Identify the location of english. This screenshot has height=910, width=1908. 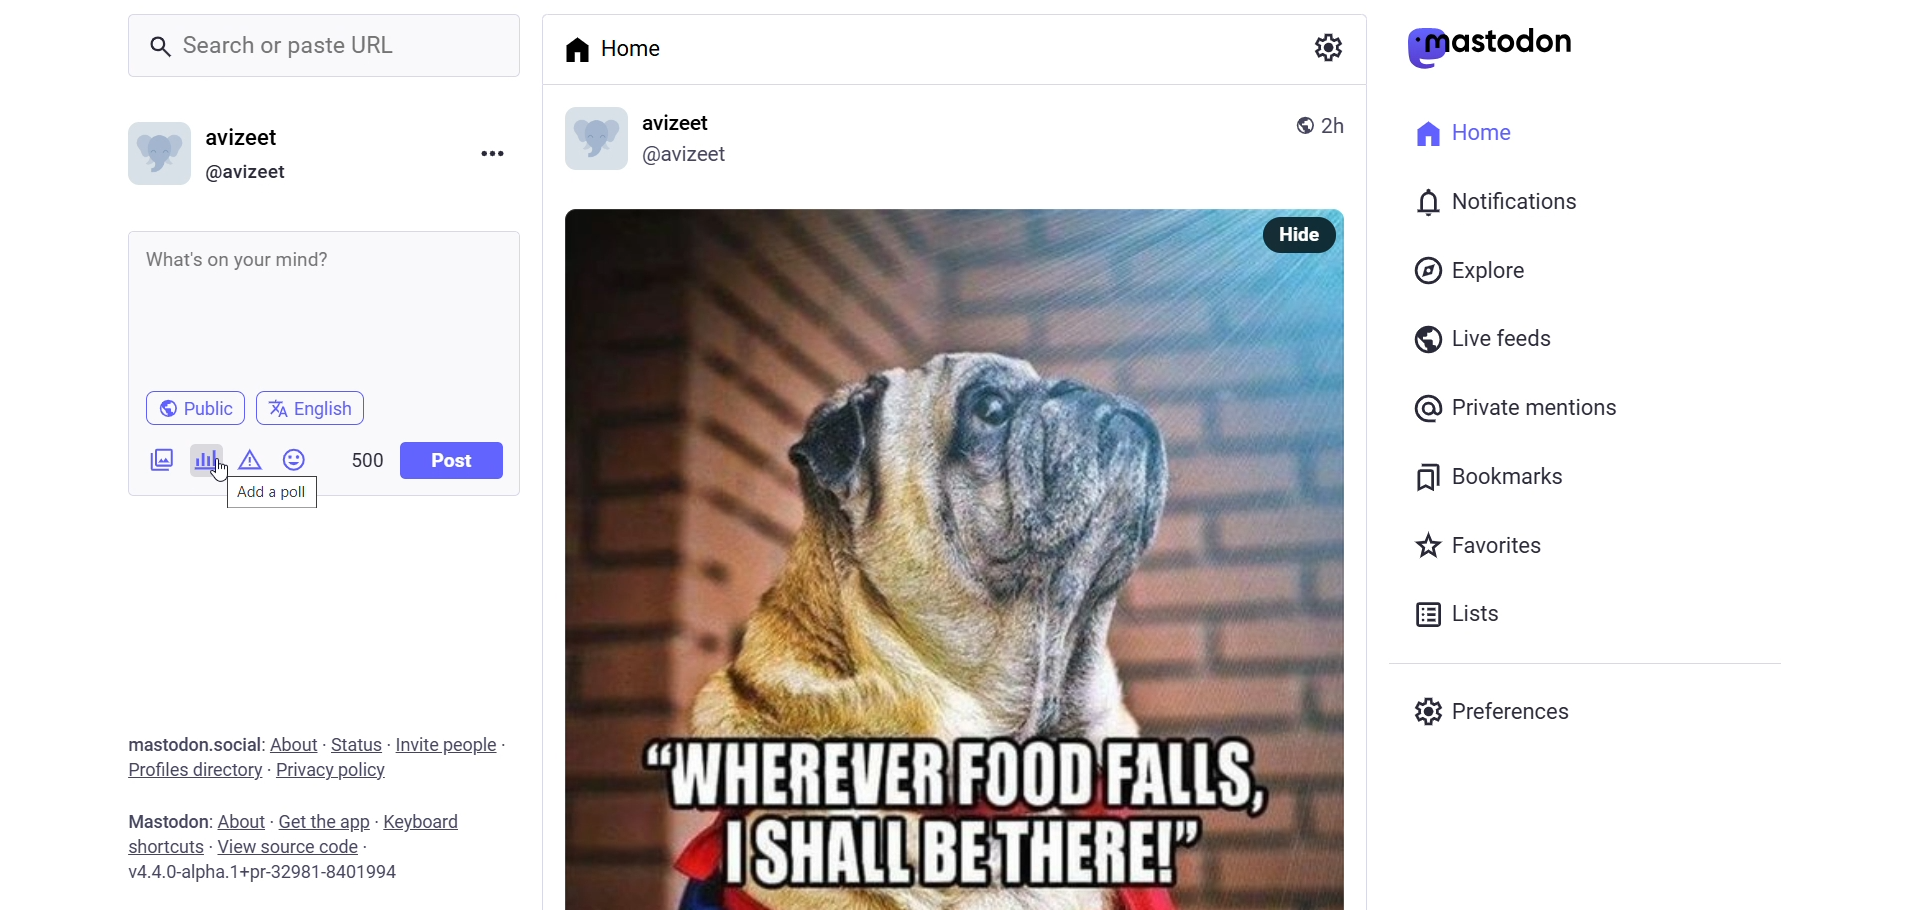
(312, 408).